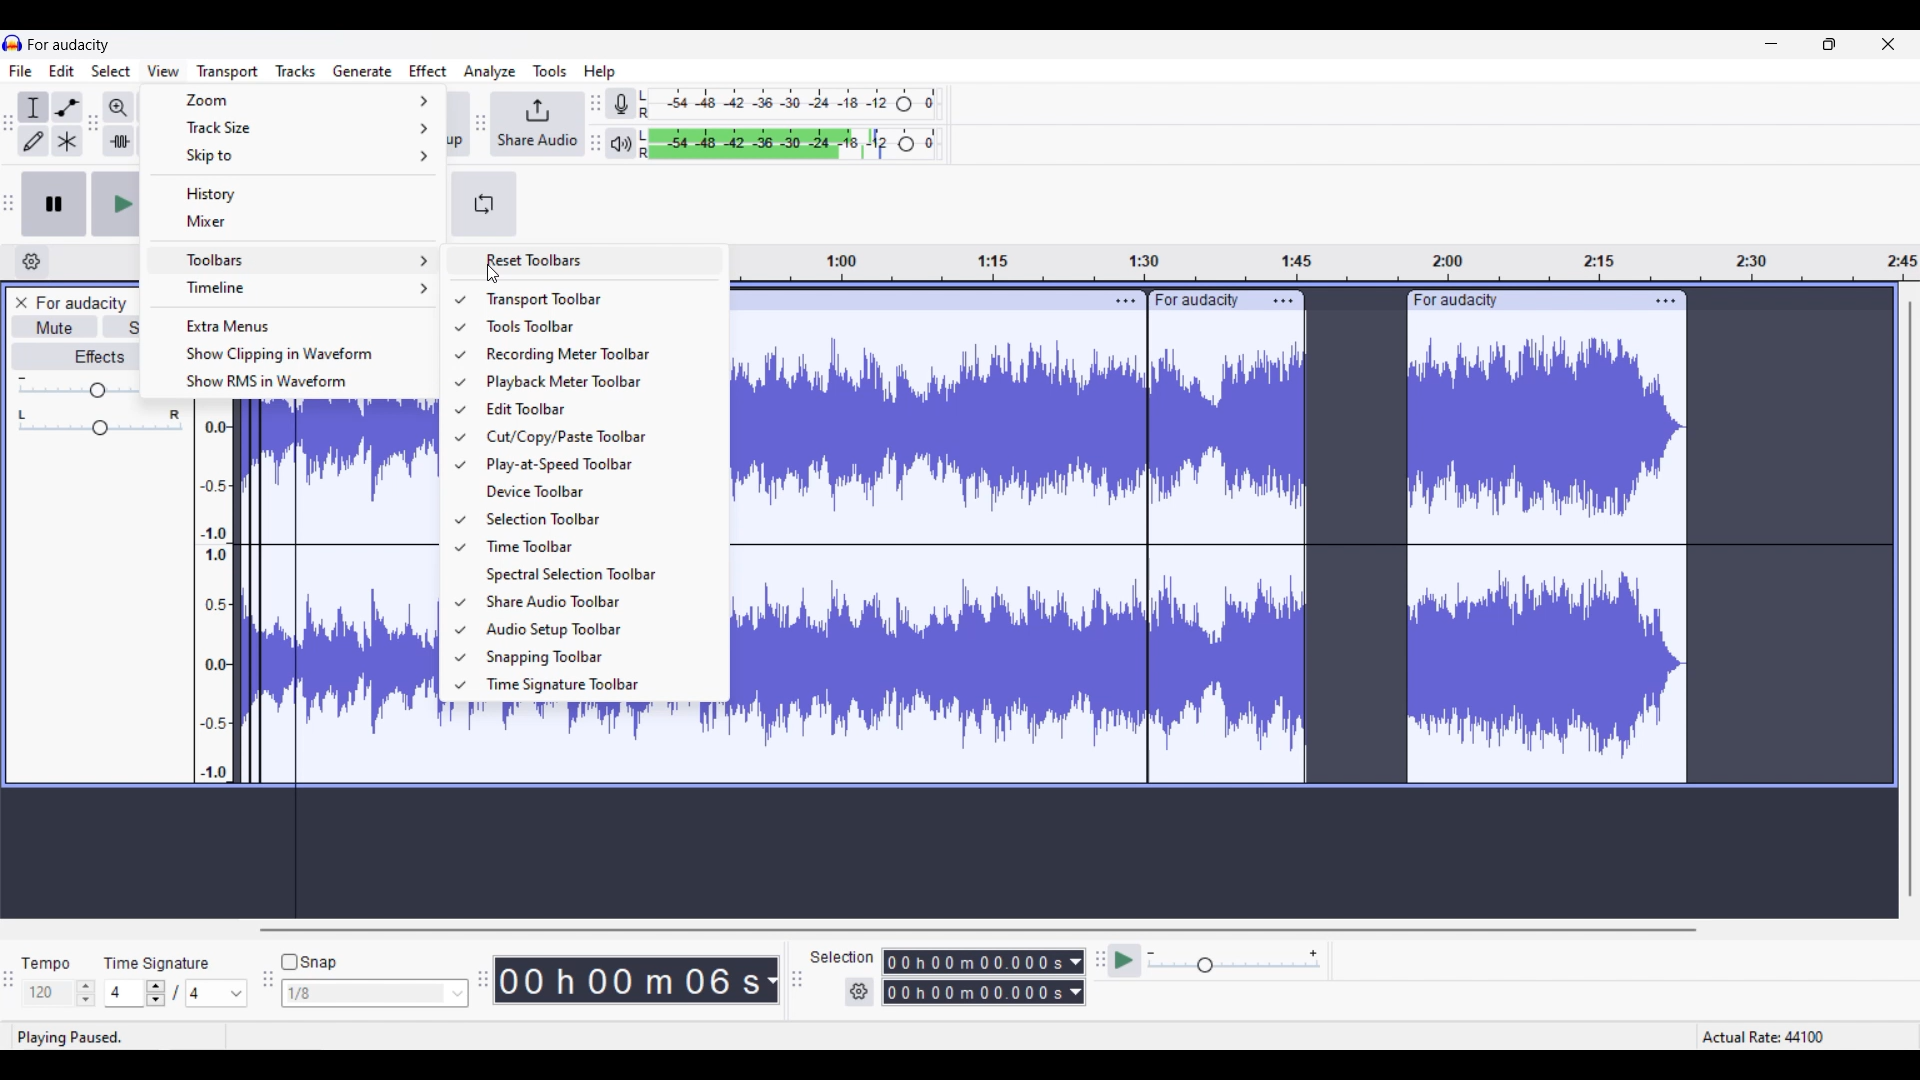 The height and width of the screenshot is (1080, 1920). I want to click on time signature, so click(157, 963).